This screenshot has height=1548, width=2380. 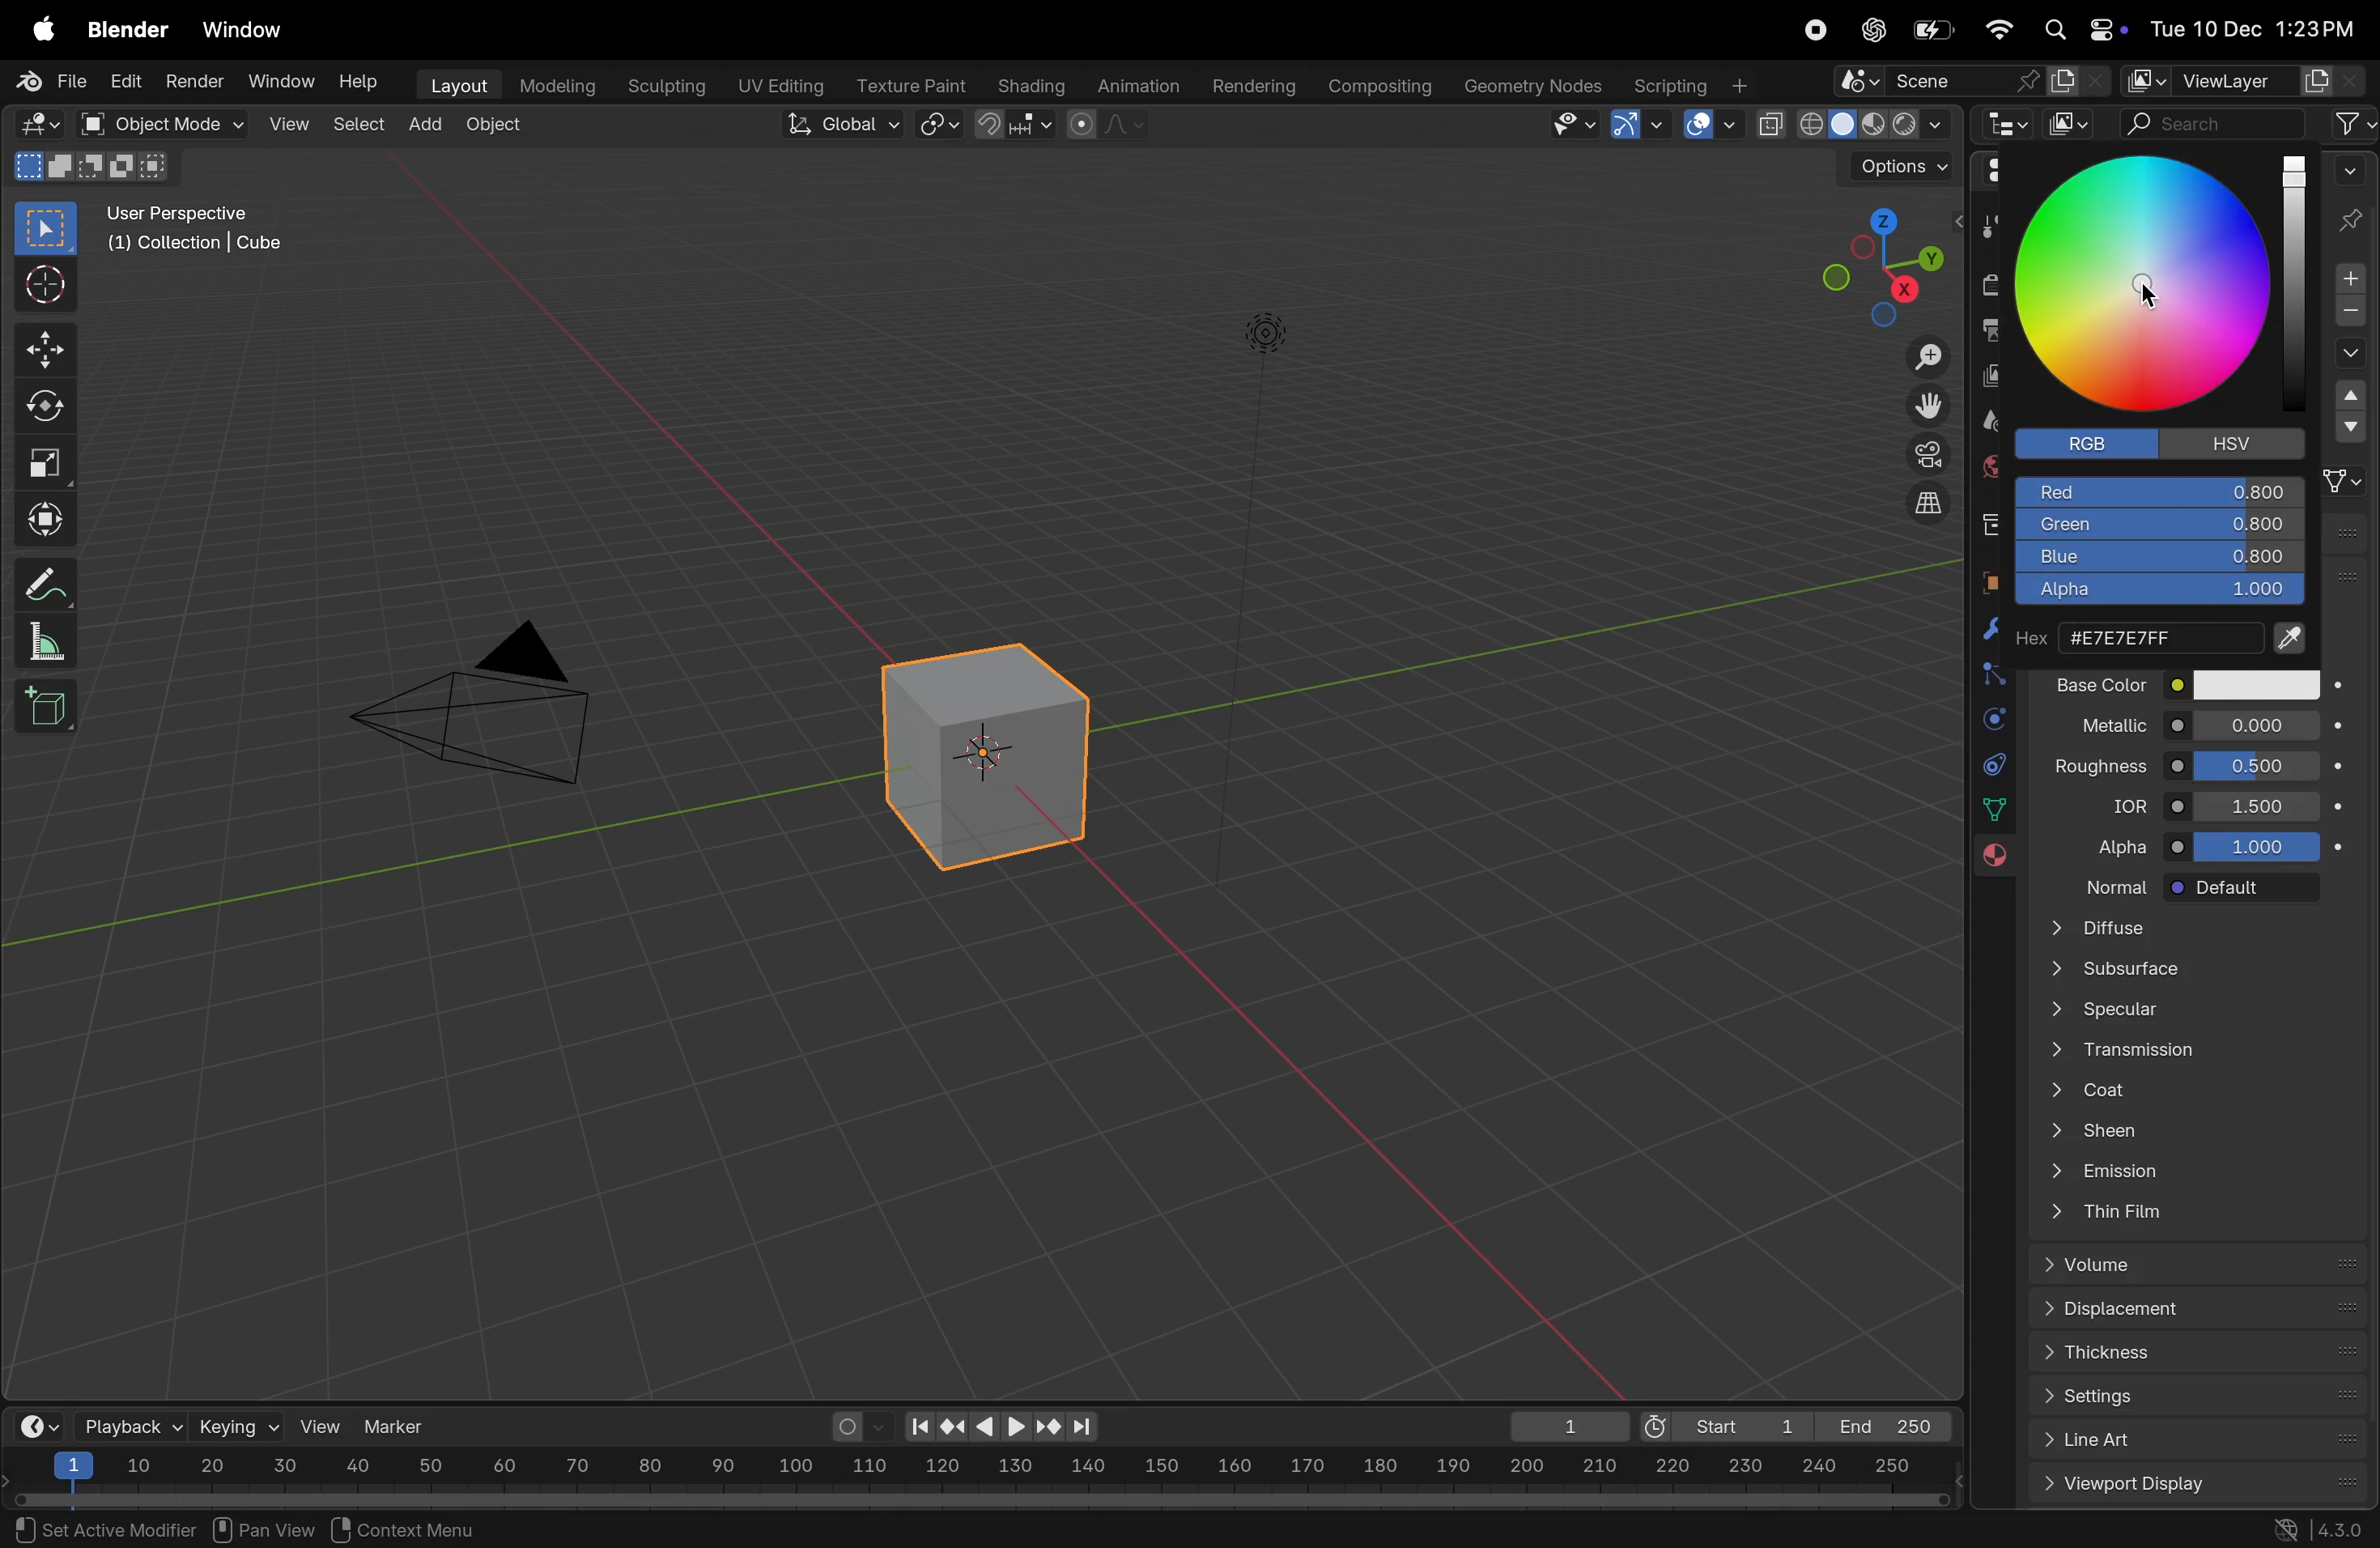 I want to click on time, so click(x=35, y=1425).